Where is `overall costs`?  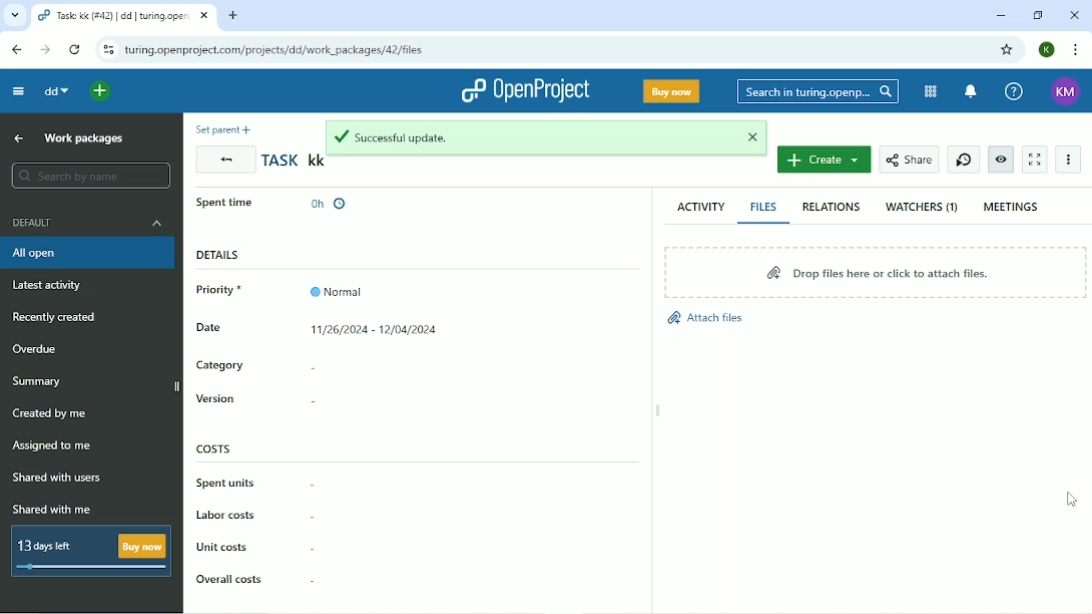 overall costs is located at coordinates (255, 575).